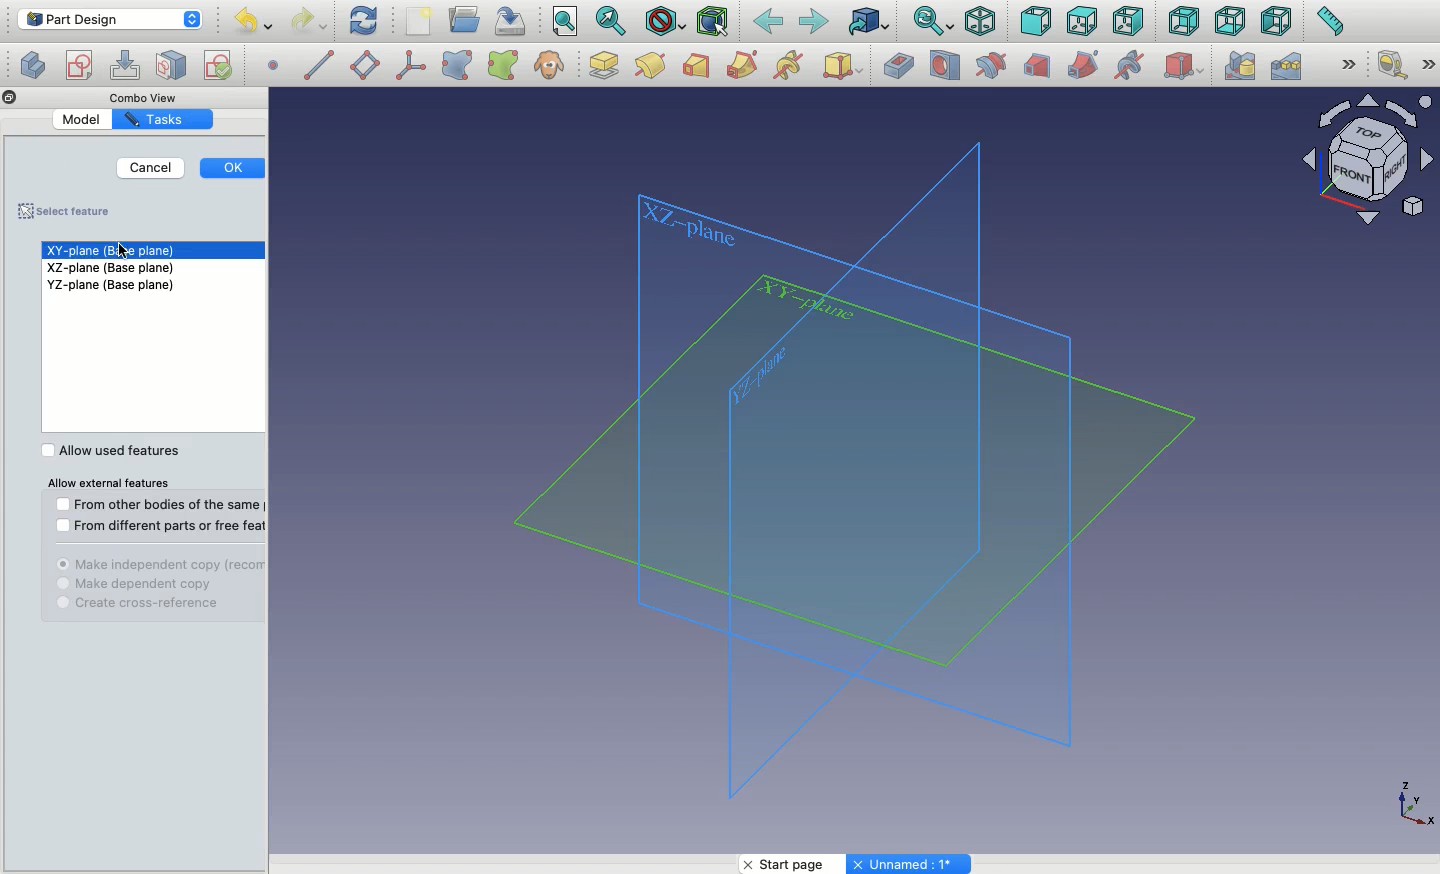 Image resolution: width=1440 pixels, height=874 pixels. I want to click on Expand, so click(1351, 64).